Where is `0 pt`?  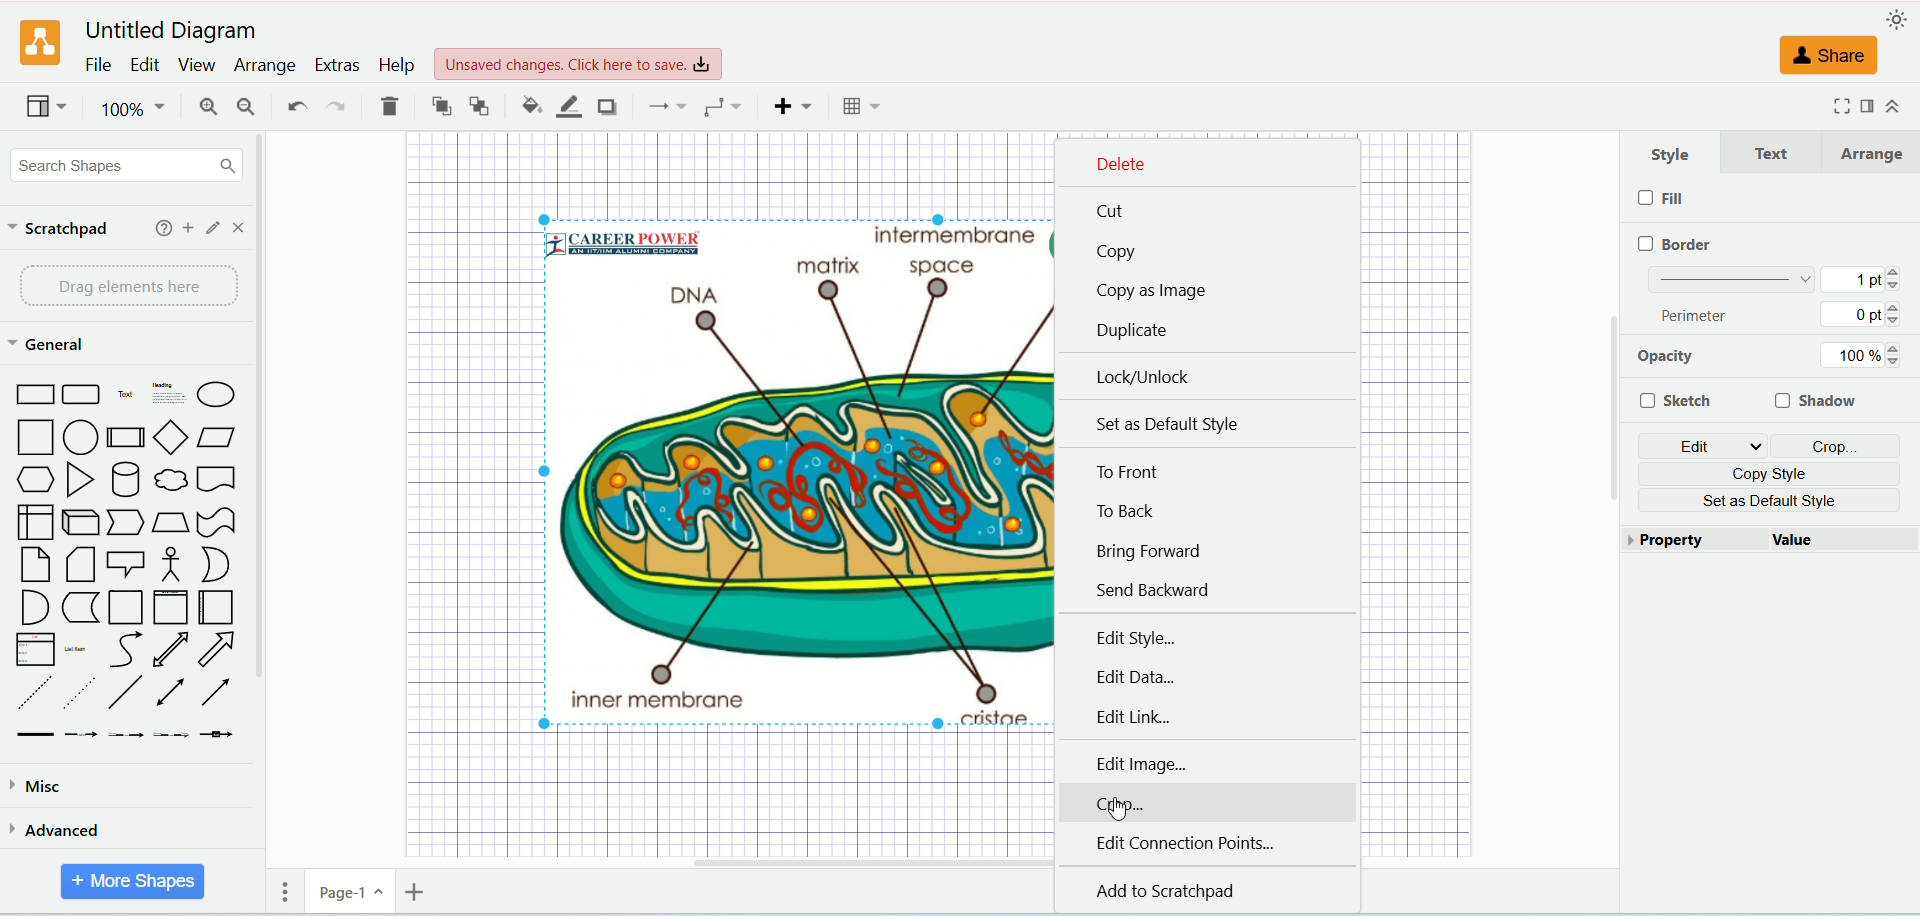
0 pt is located at coordinates (1865, 313).